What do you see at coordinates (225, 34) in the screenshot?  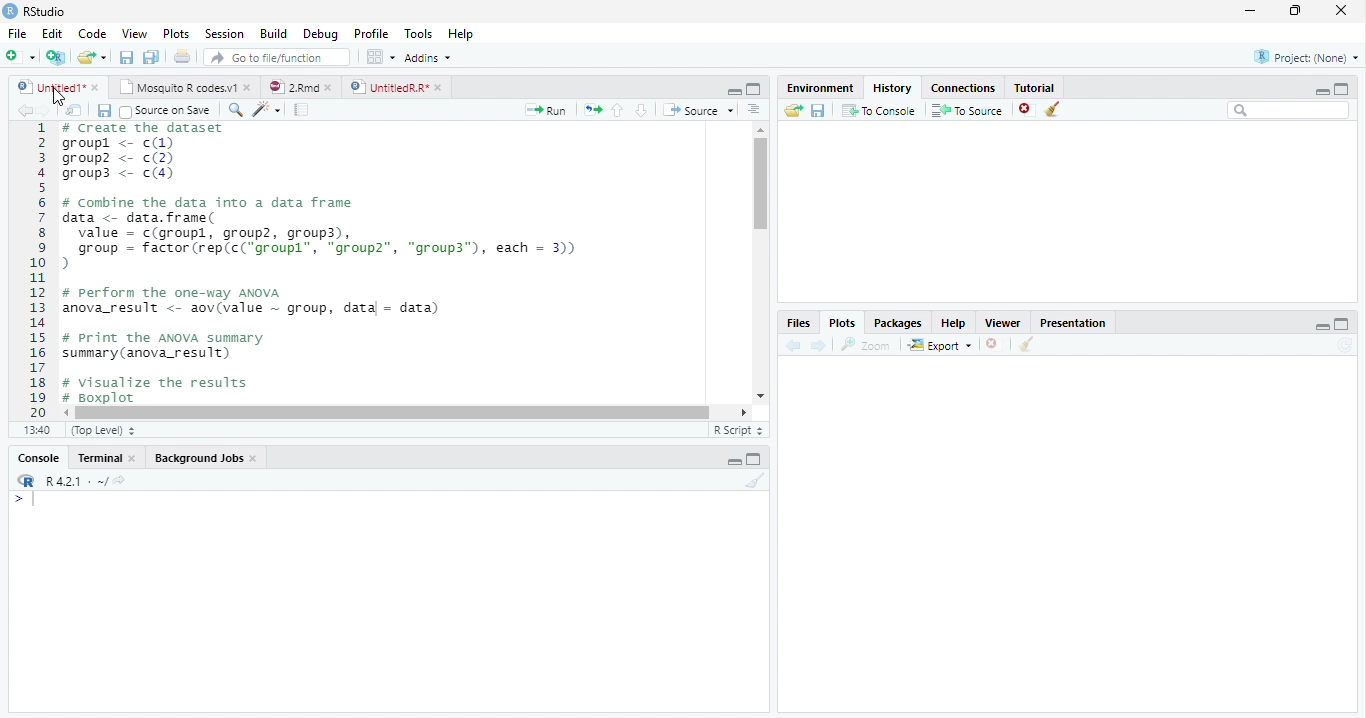 I see `Session` at bounding box center [225, 34].